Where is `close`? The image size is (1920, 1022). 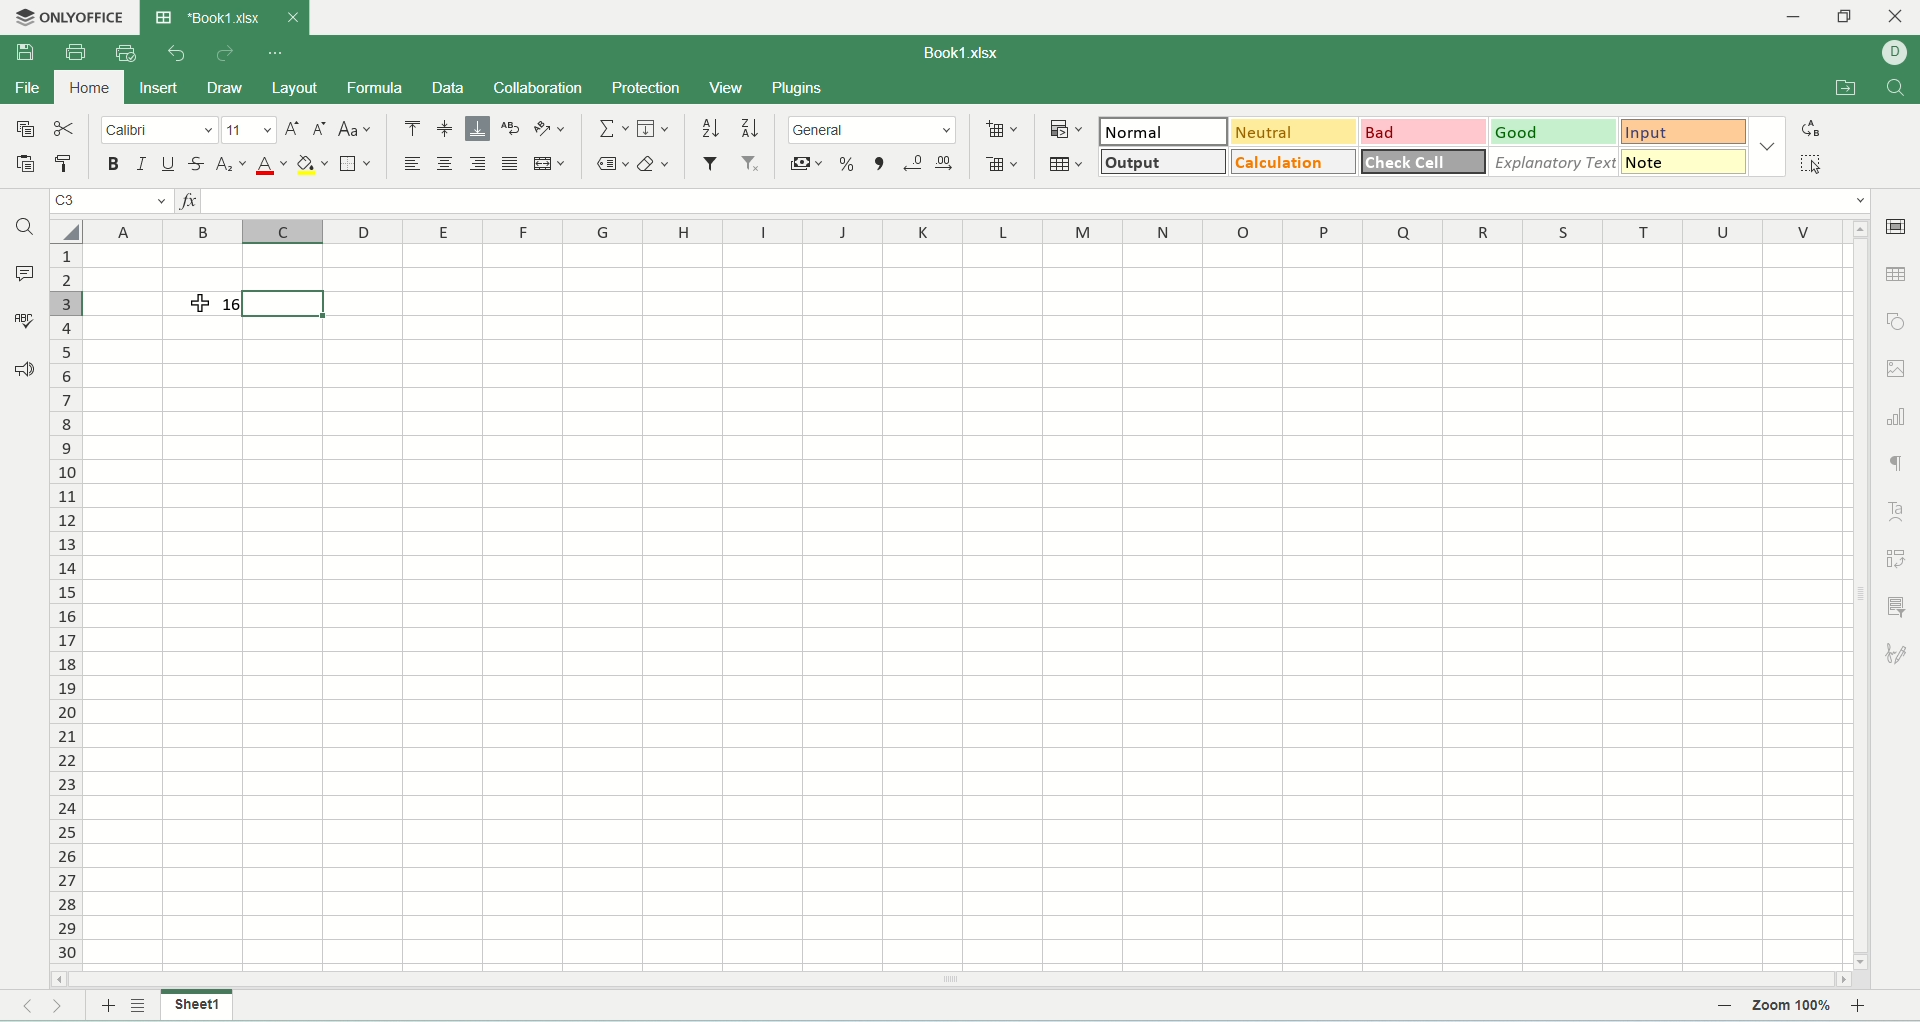 close is located at coordinates (292, 18).